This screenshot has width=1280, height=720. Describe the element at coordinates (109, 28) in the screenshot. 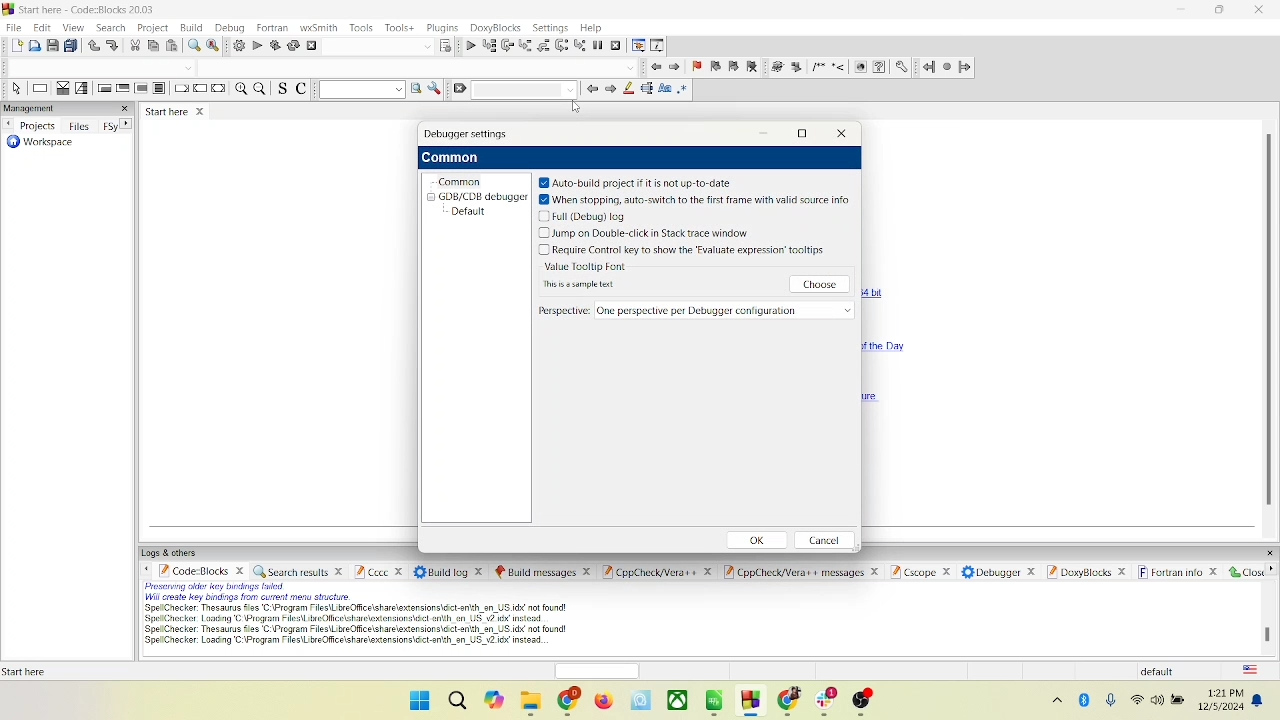

I see `search` at that location.